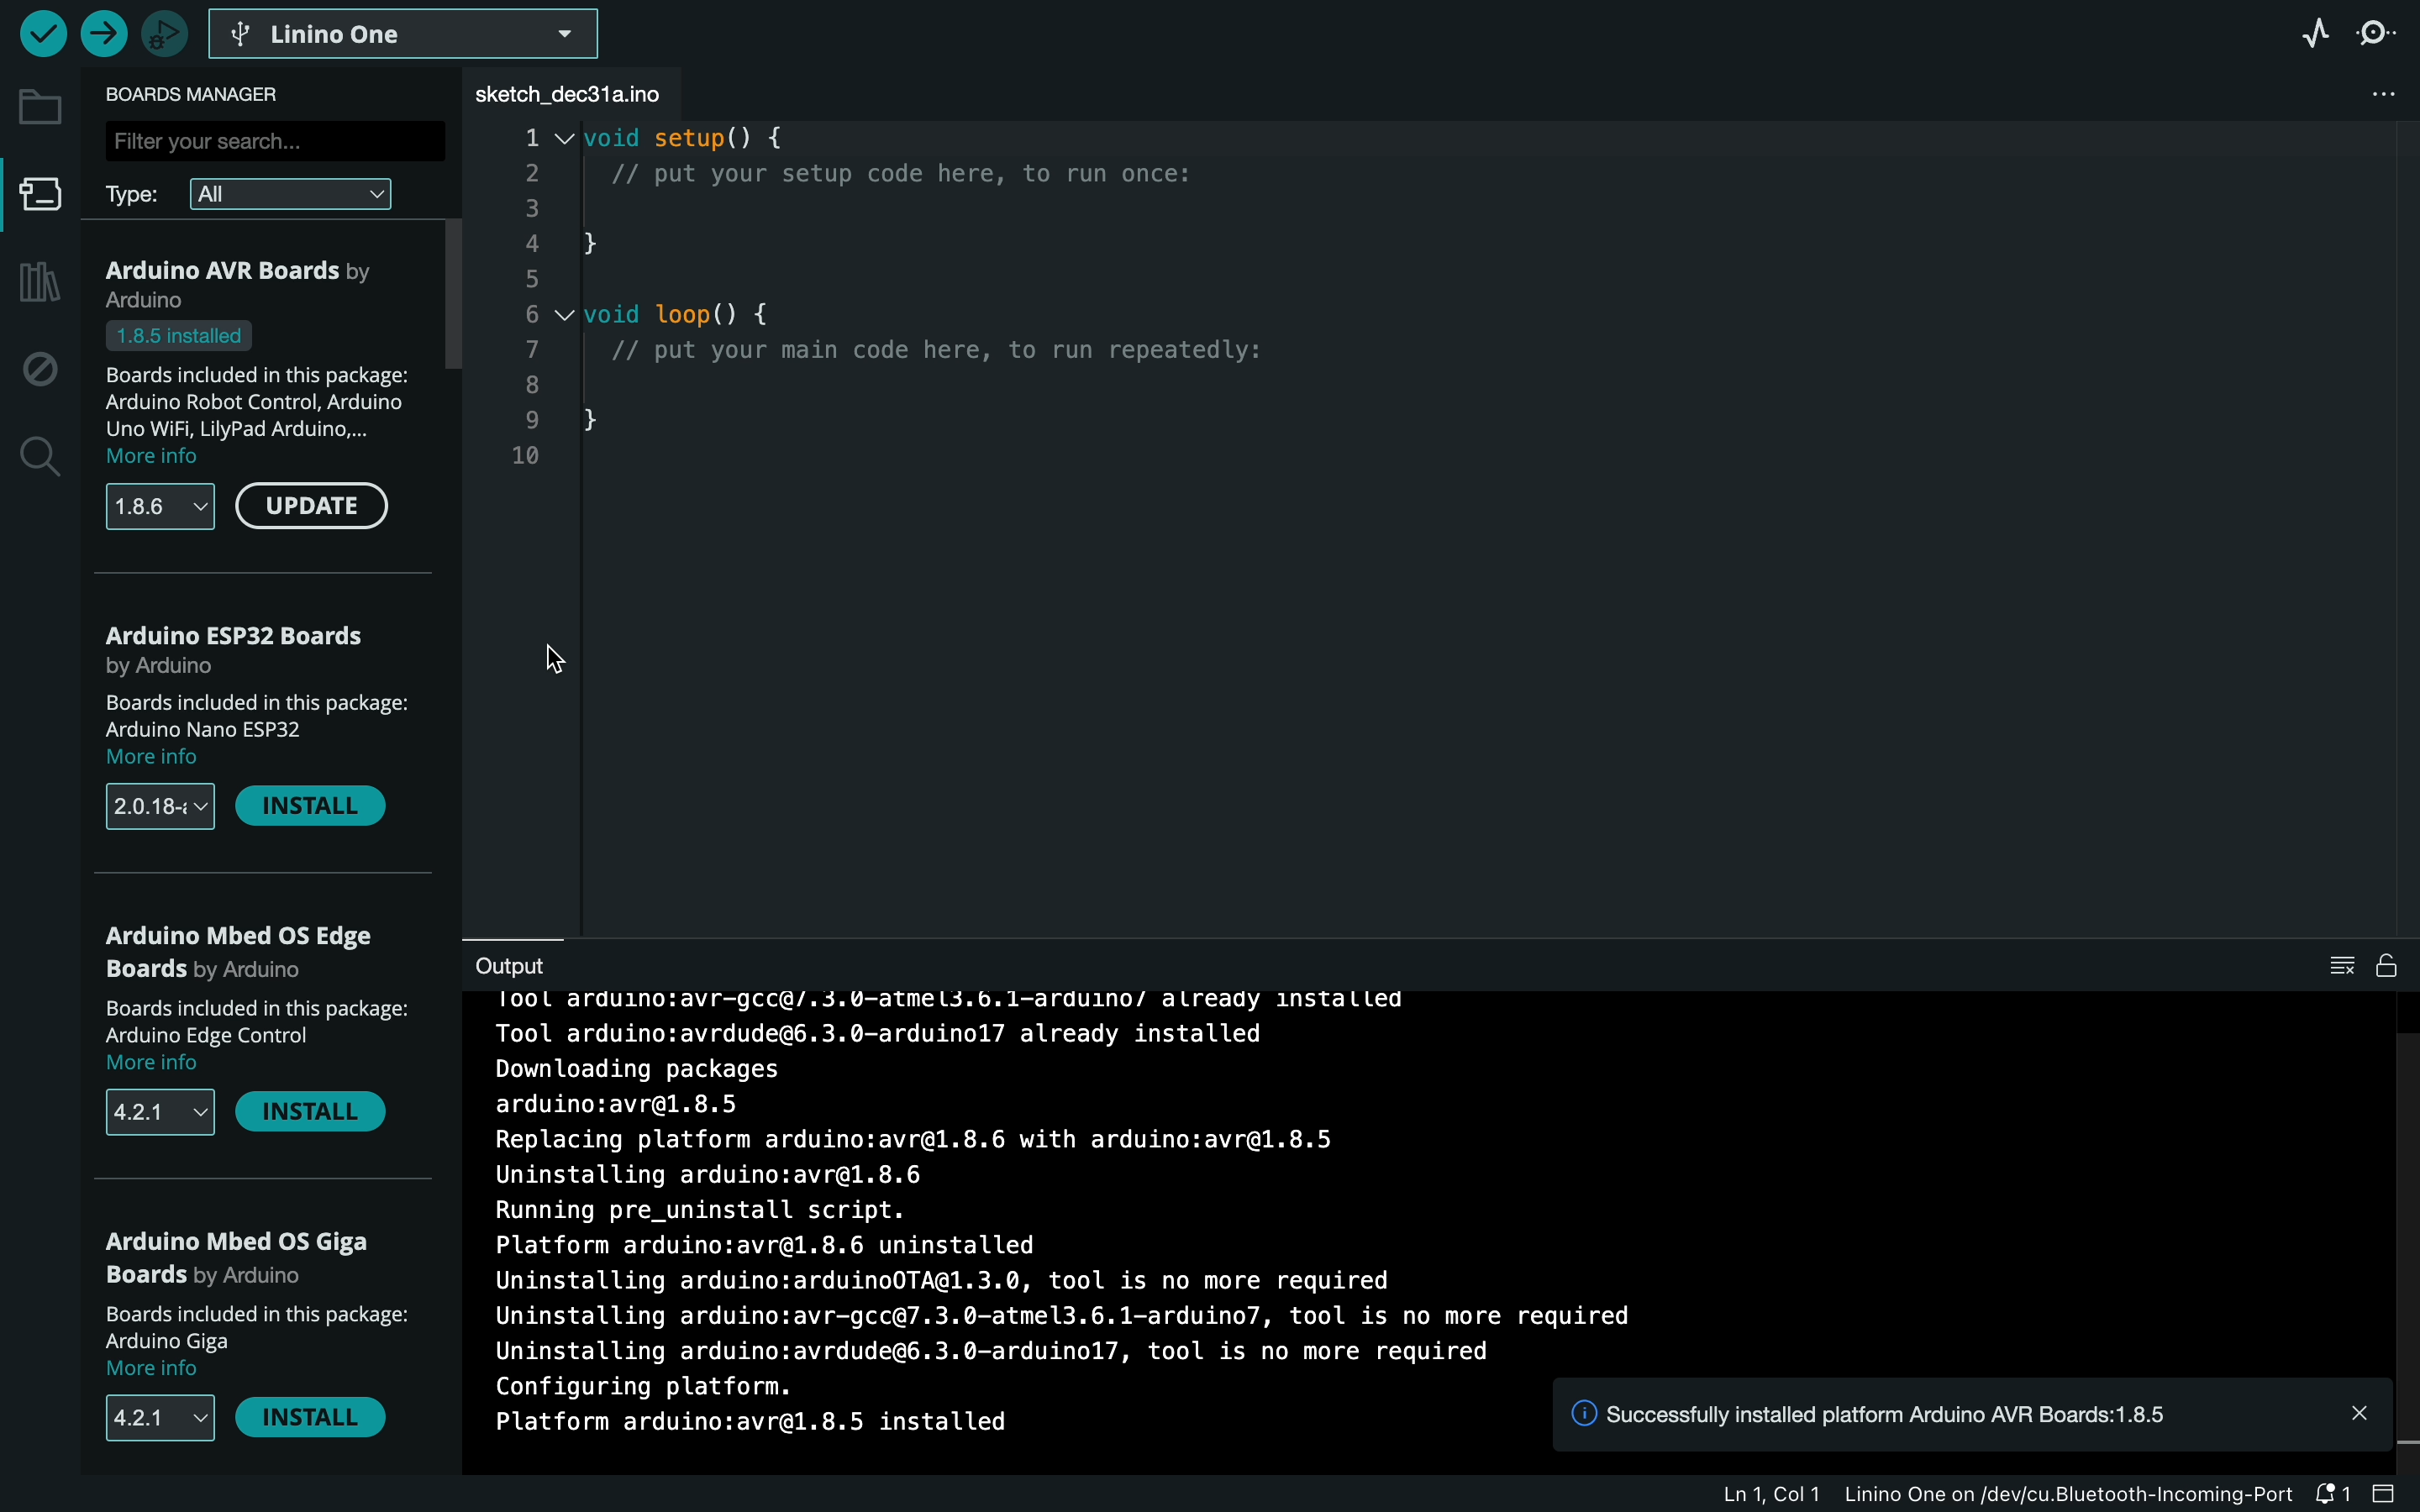  I want to click on installing, so click(1422, 1178).